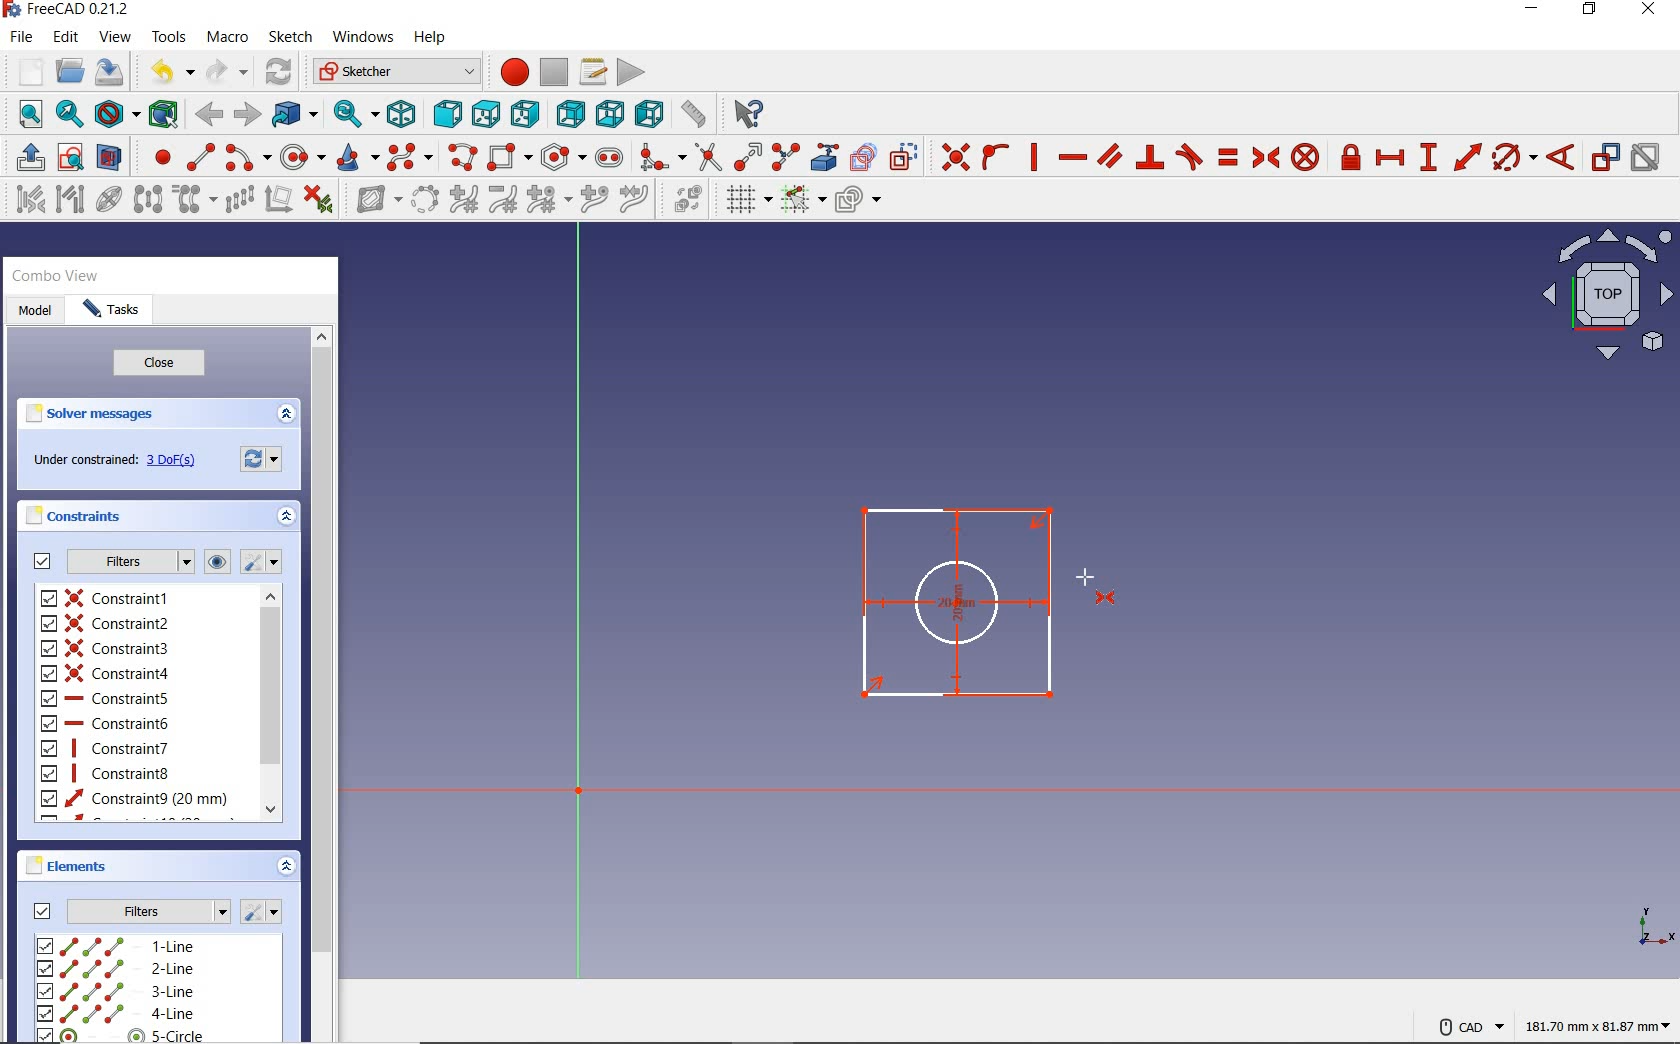 The width and height of the screenshot is (1680, 1044). What do you see at coordinates (157, 155) in the screenshot?
I see `create point` at bounding box center [157, 155].